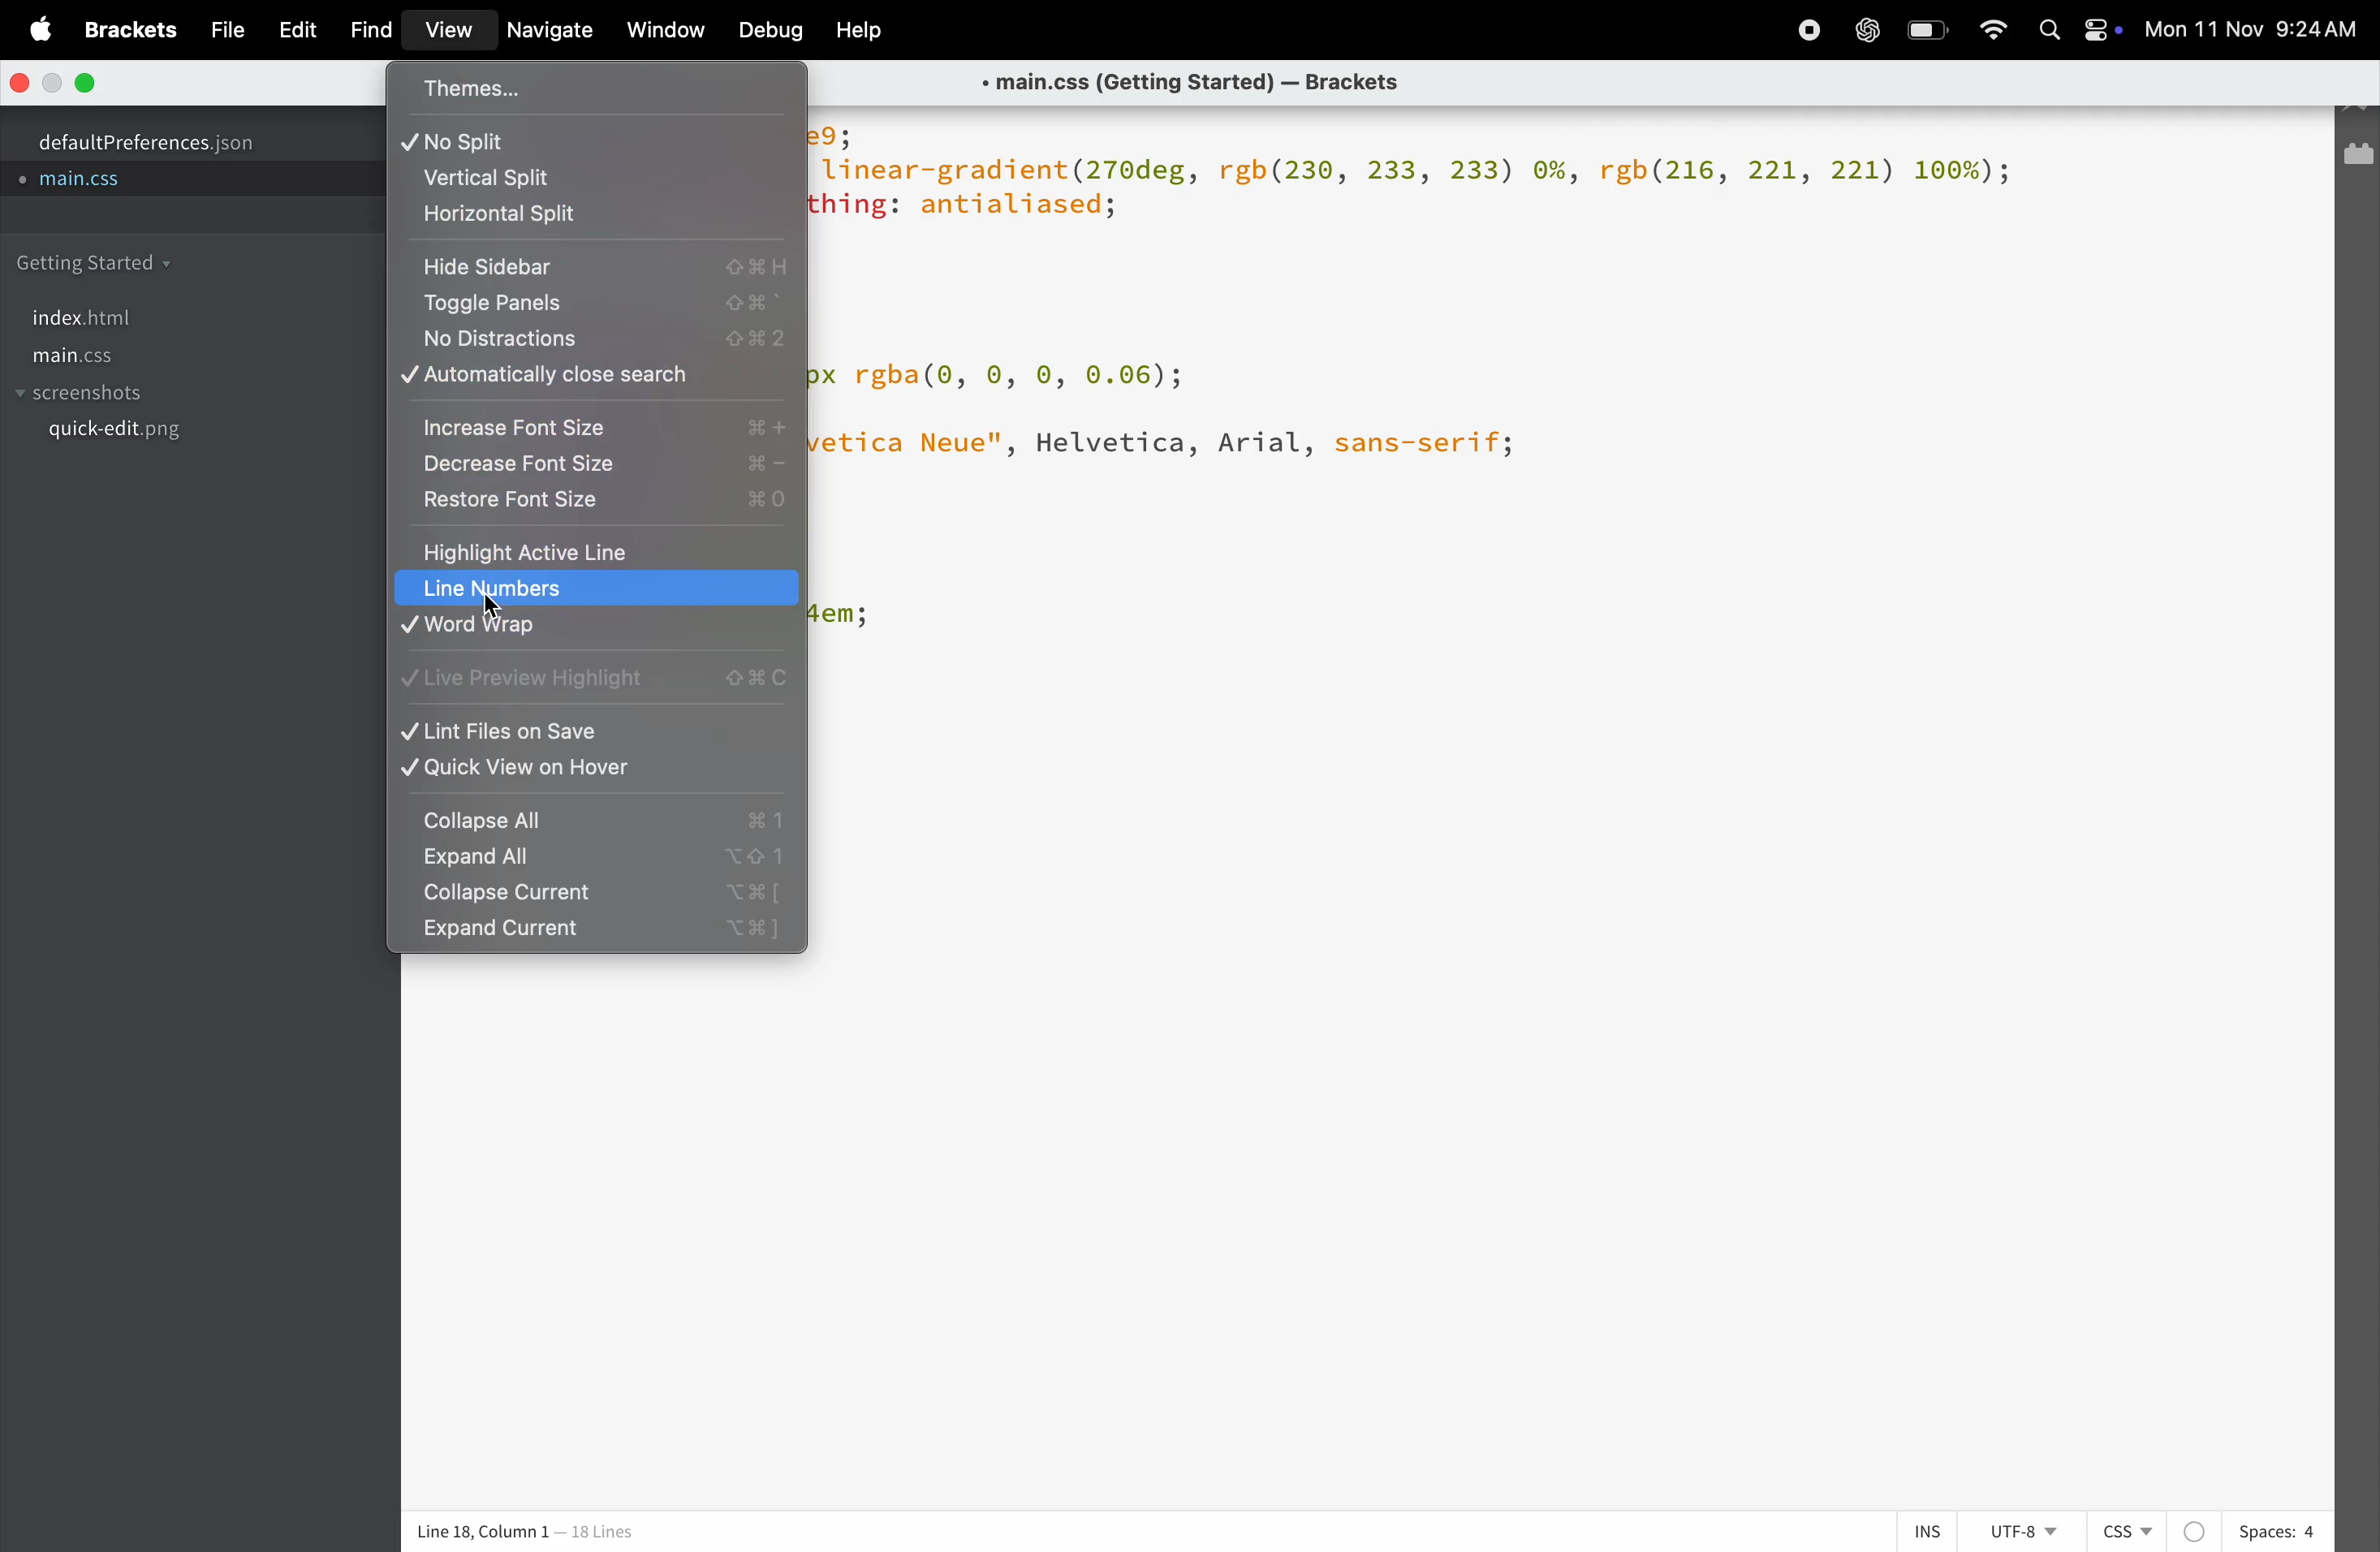 This screenshot has width=2380, height=1552. Describe the element at coordinates (442, 34) in the screenshot. I see `view` at that location.